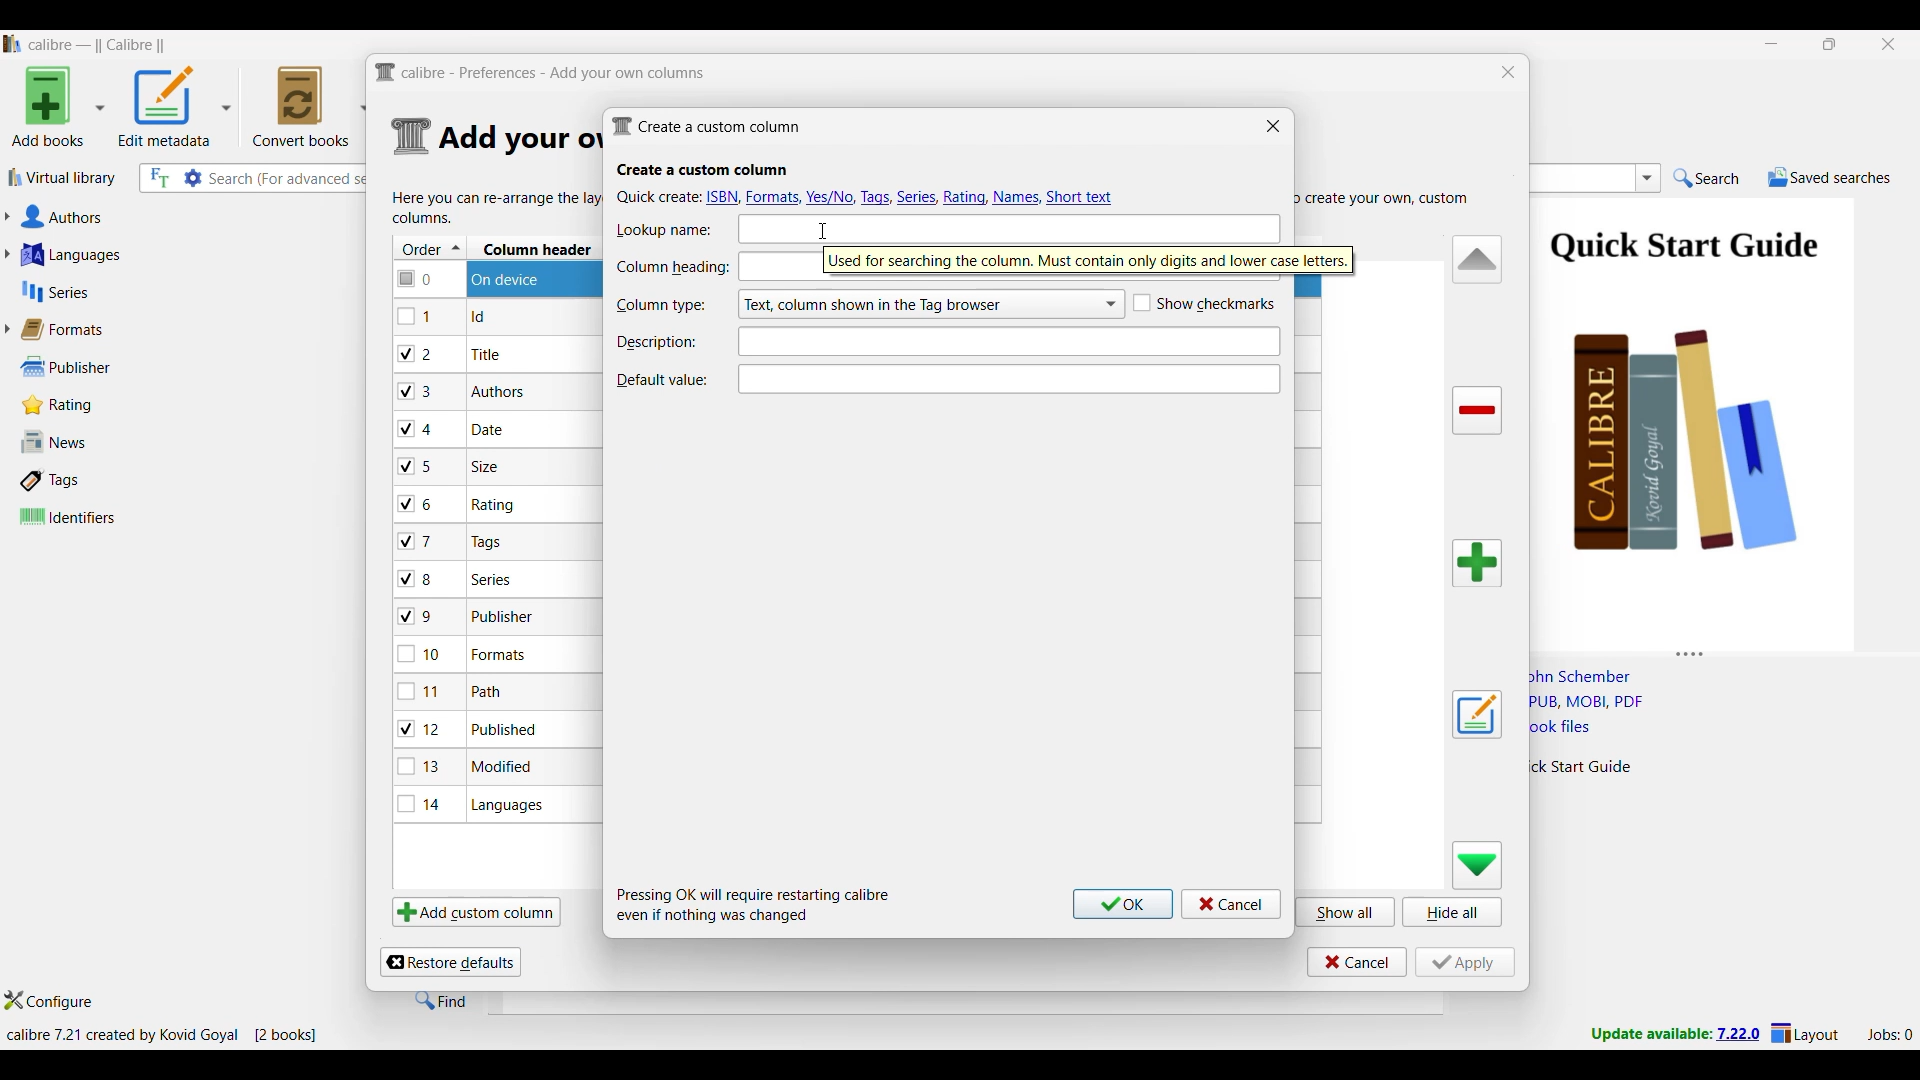  I want to click on Identifiers, so click(98, 516).